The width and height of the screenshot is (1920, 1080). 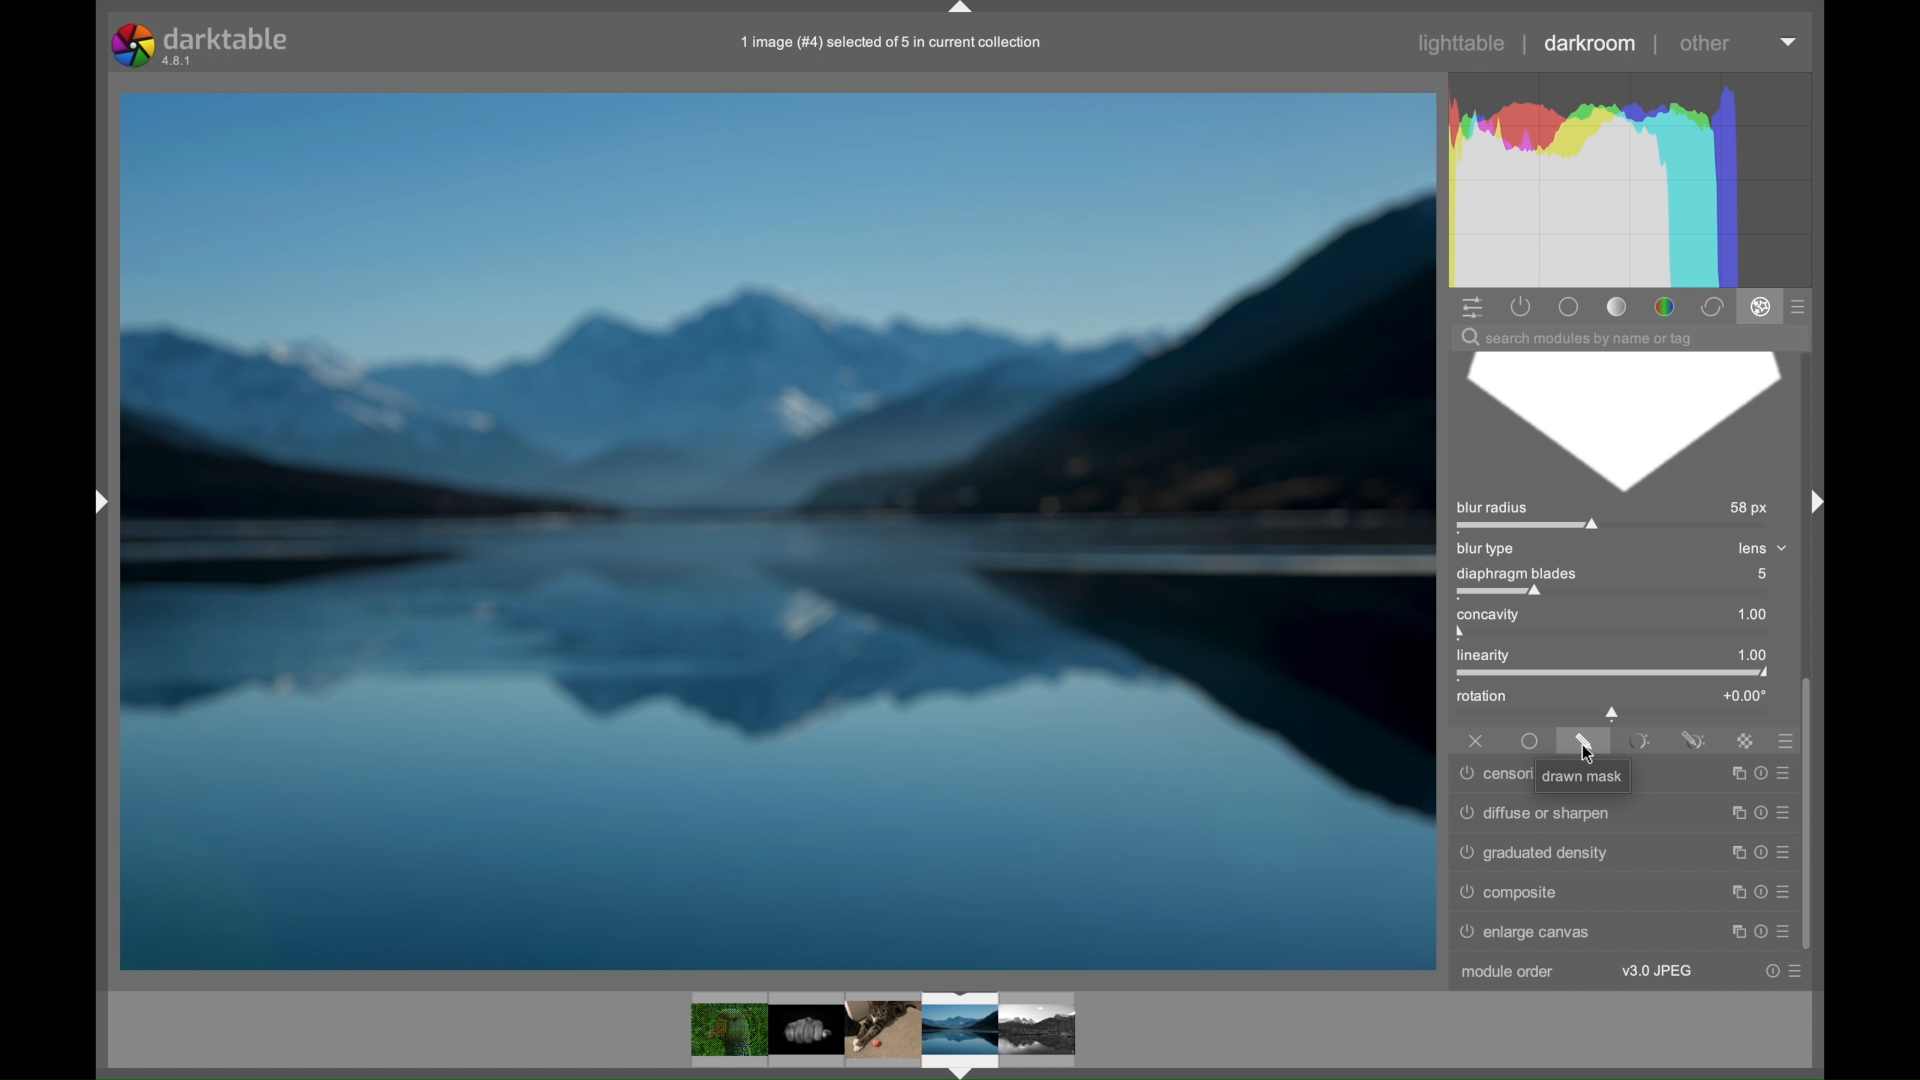 What do you see at coordinates (888, 42) in the screenshot?
I see `1 image (#4) selected of § in current collection` at bounding box center [888, 42].